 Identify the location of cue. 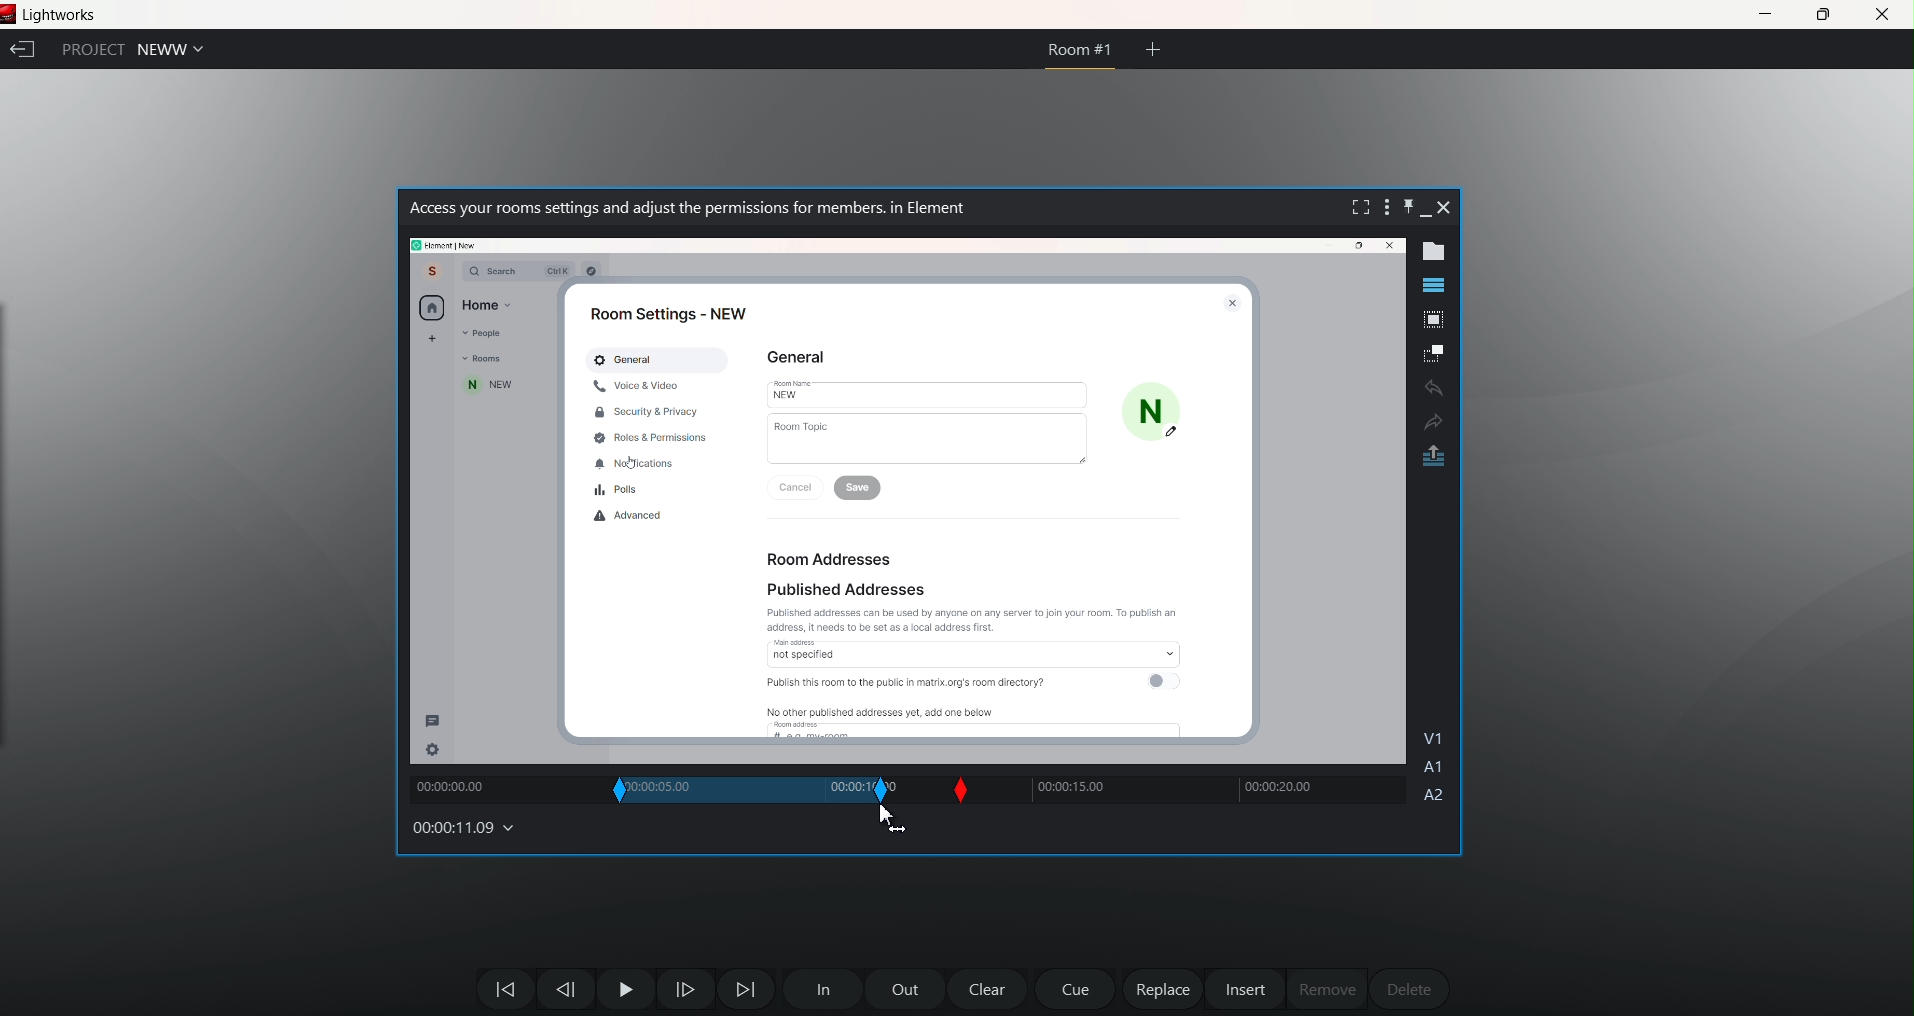
(1074, 990).